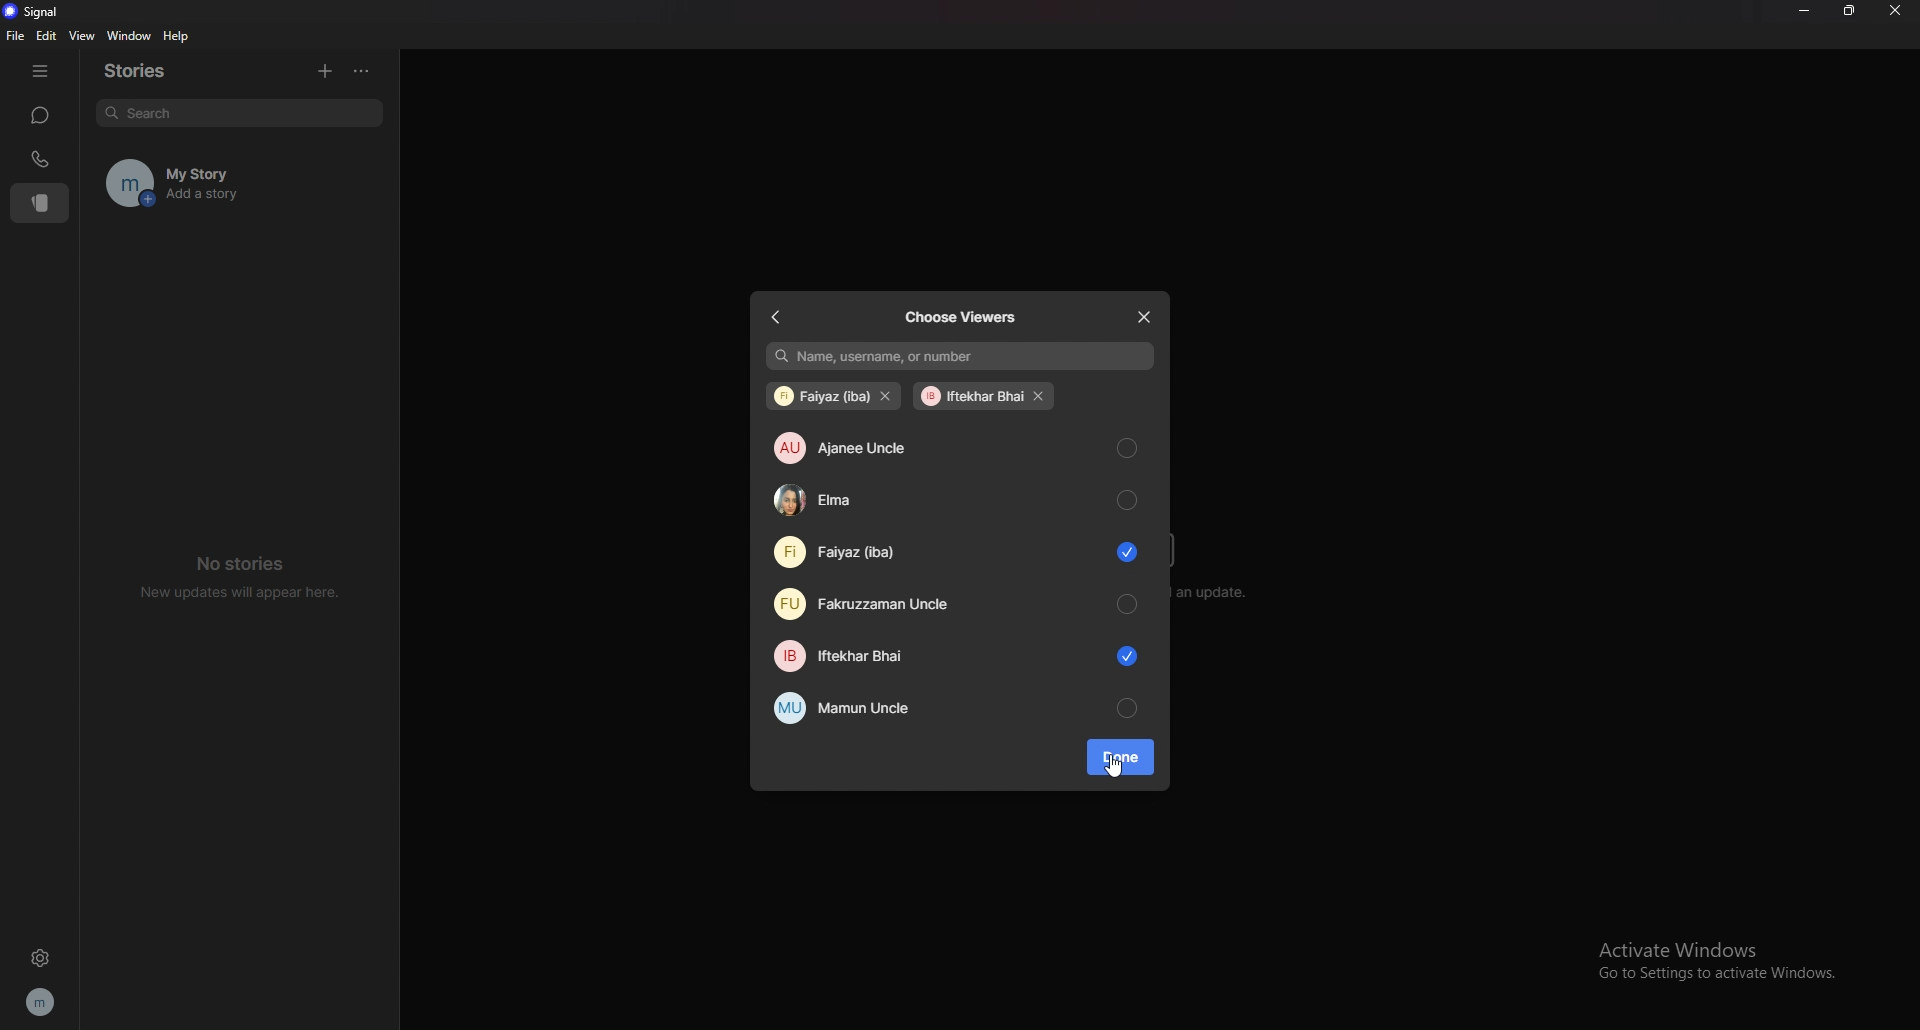 The height and width of the screenshot is (1030, 1920). Describe the element at coordinates (40, 959) in the screenshot. I see `settings` at that location.